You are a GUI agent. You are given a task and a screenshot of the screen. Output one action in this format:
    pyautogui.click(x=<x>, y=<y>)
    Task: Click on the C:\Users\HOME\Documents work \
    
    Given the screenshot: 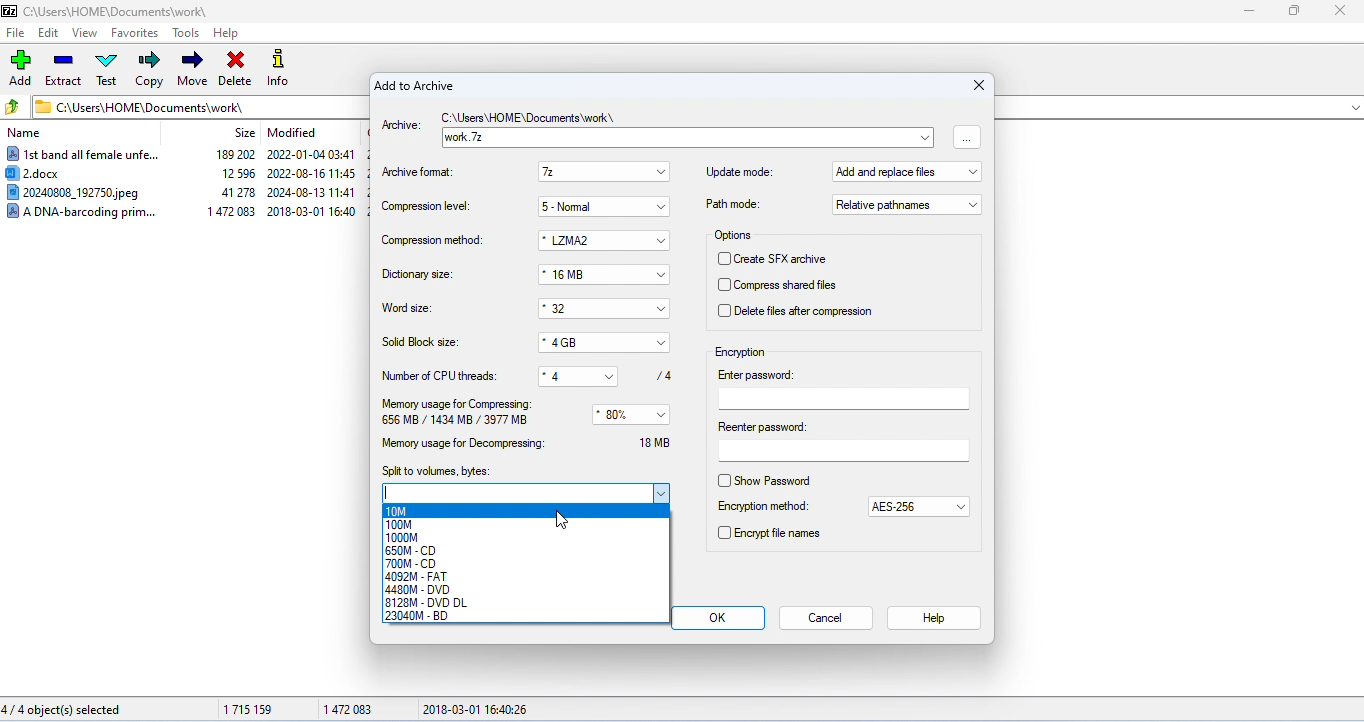 What is the action you would take?
    pyautogui.click(x=531, y=119)
    